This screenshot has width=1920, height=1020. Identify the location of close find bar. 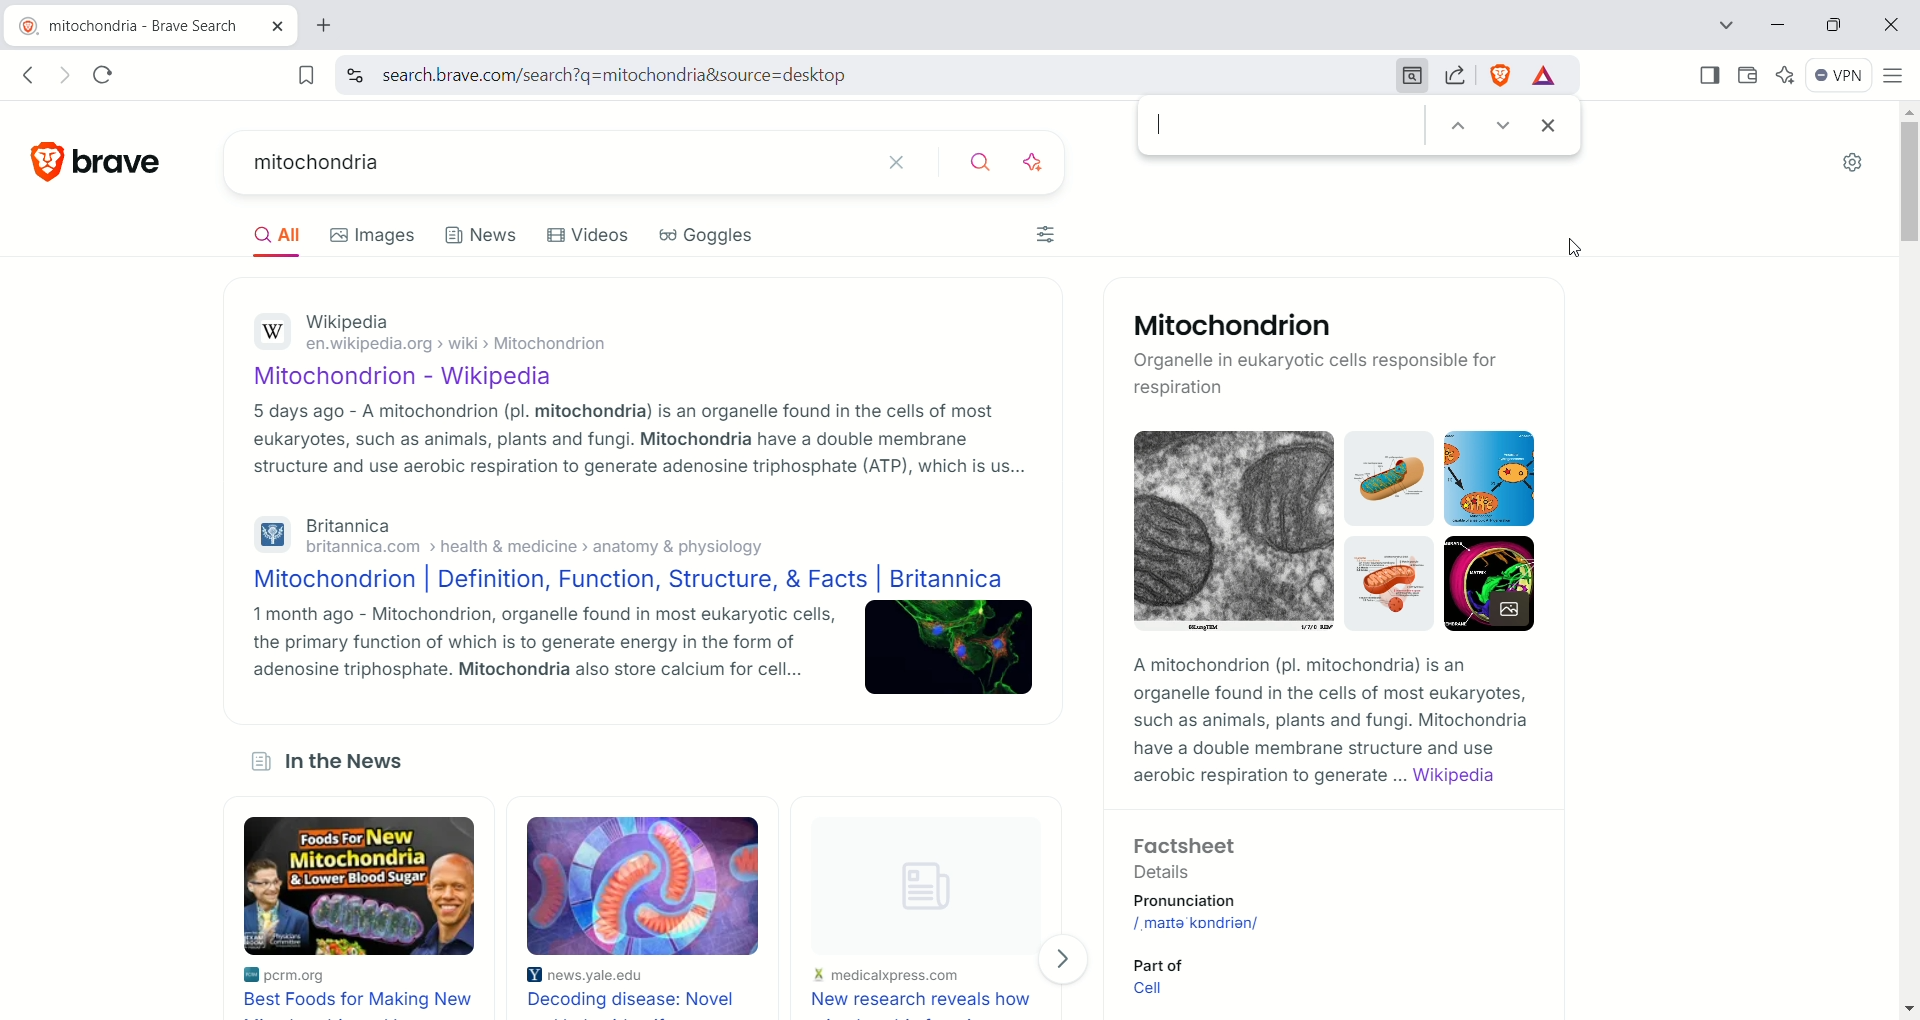
(1553, 121).